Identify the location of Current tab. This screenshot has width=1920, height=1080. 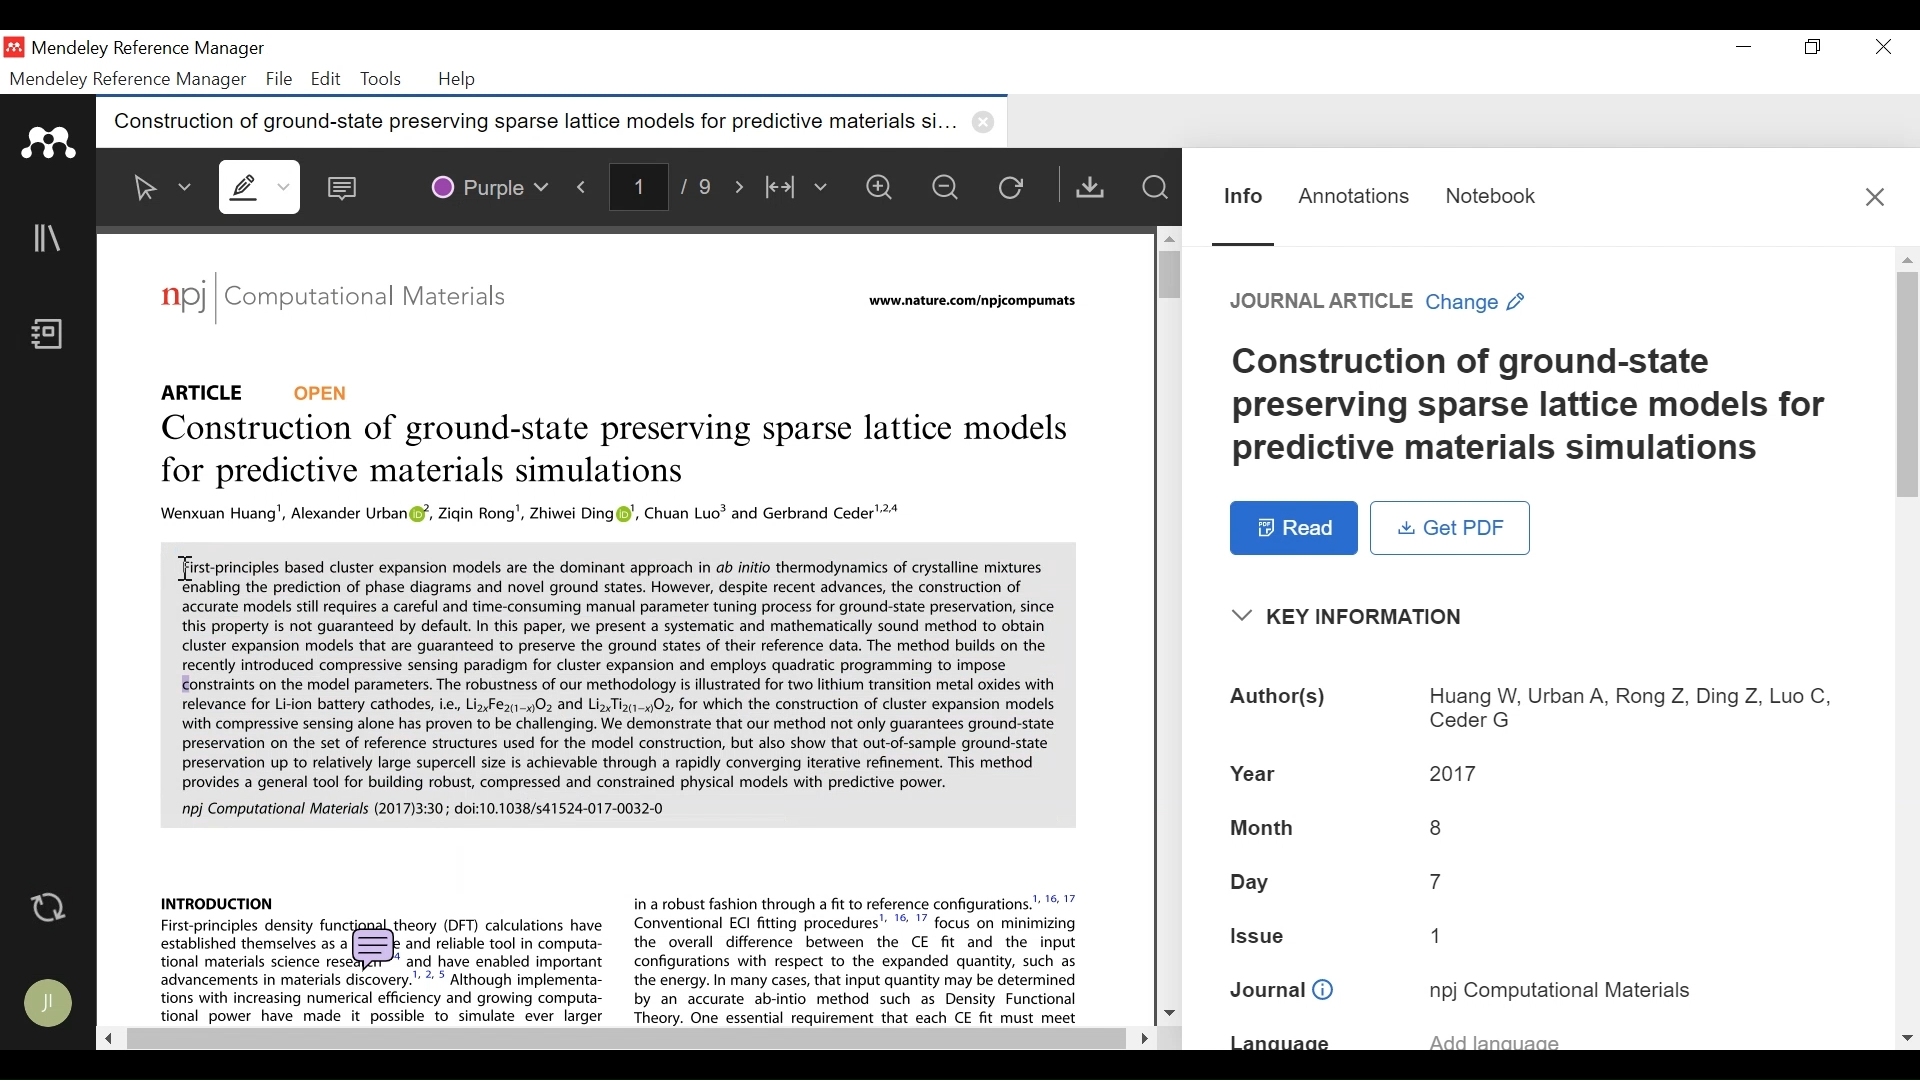
(527, 122).